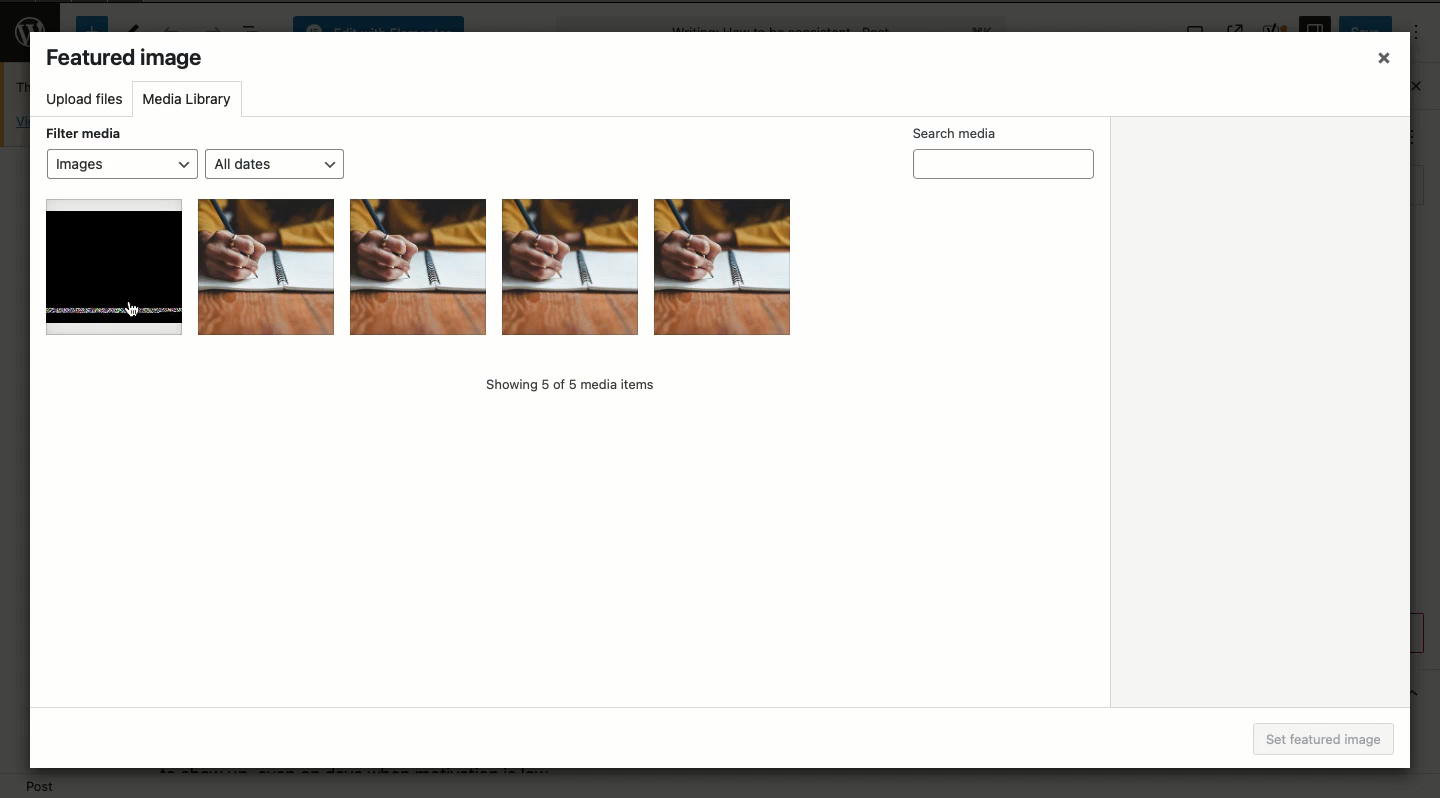 The height and width of the screenshot is (798, 1440). What do you see at coordinates (416, 270) in the screenshot?
I see `Images` at bounding box center [416, 270].